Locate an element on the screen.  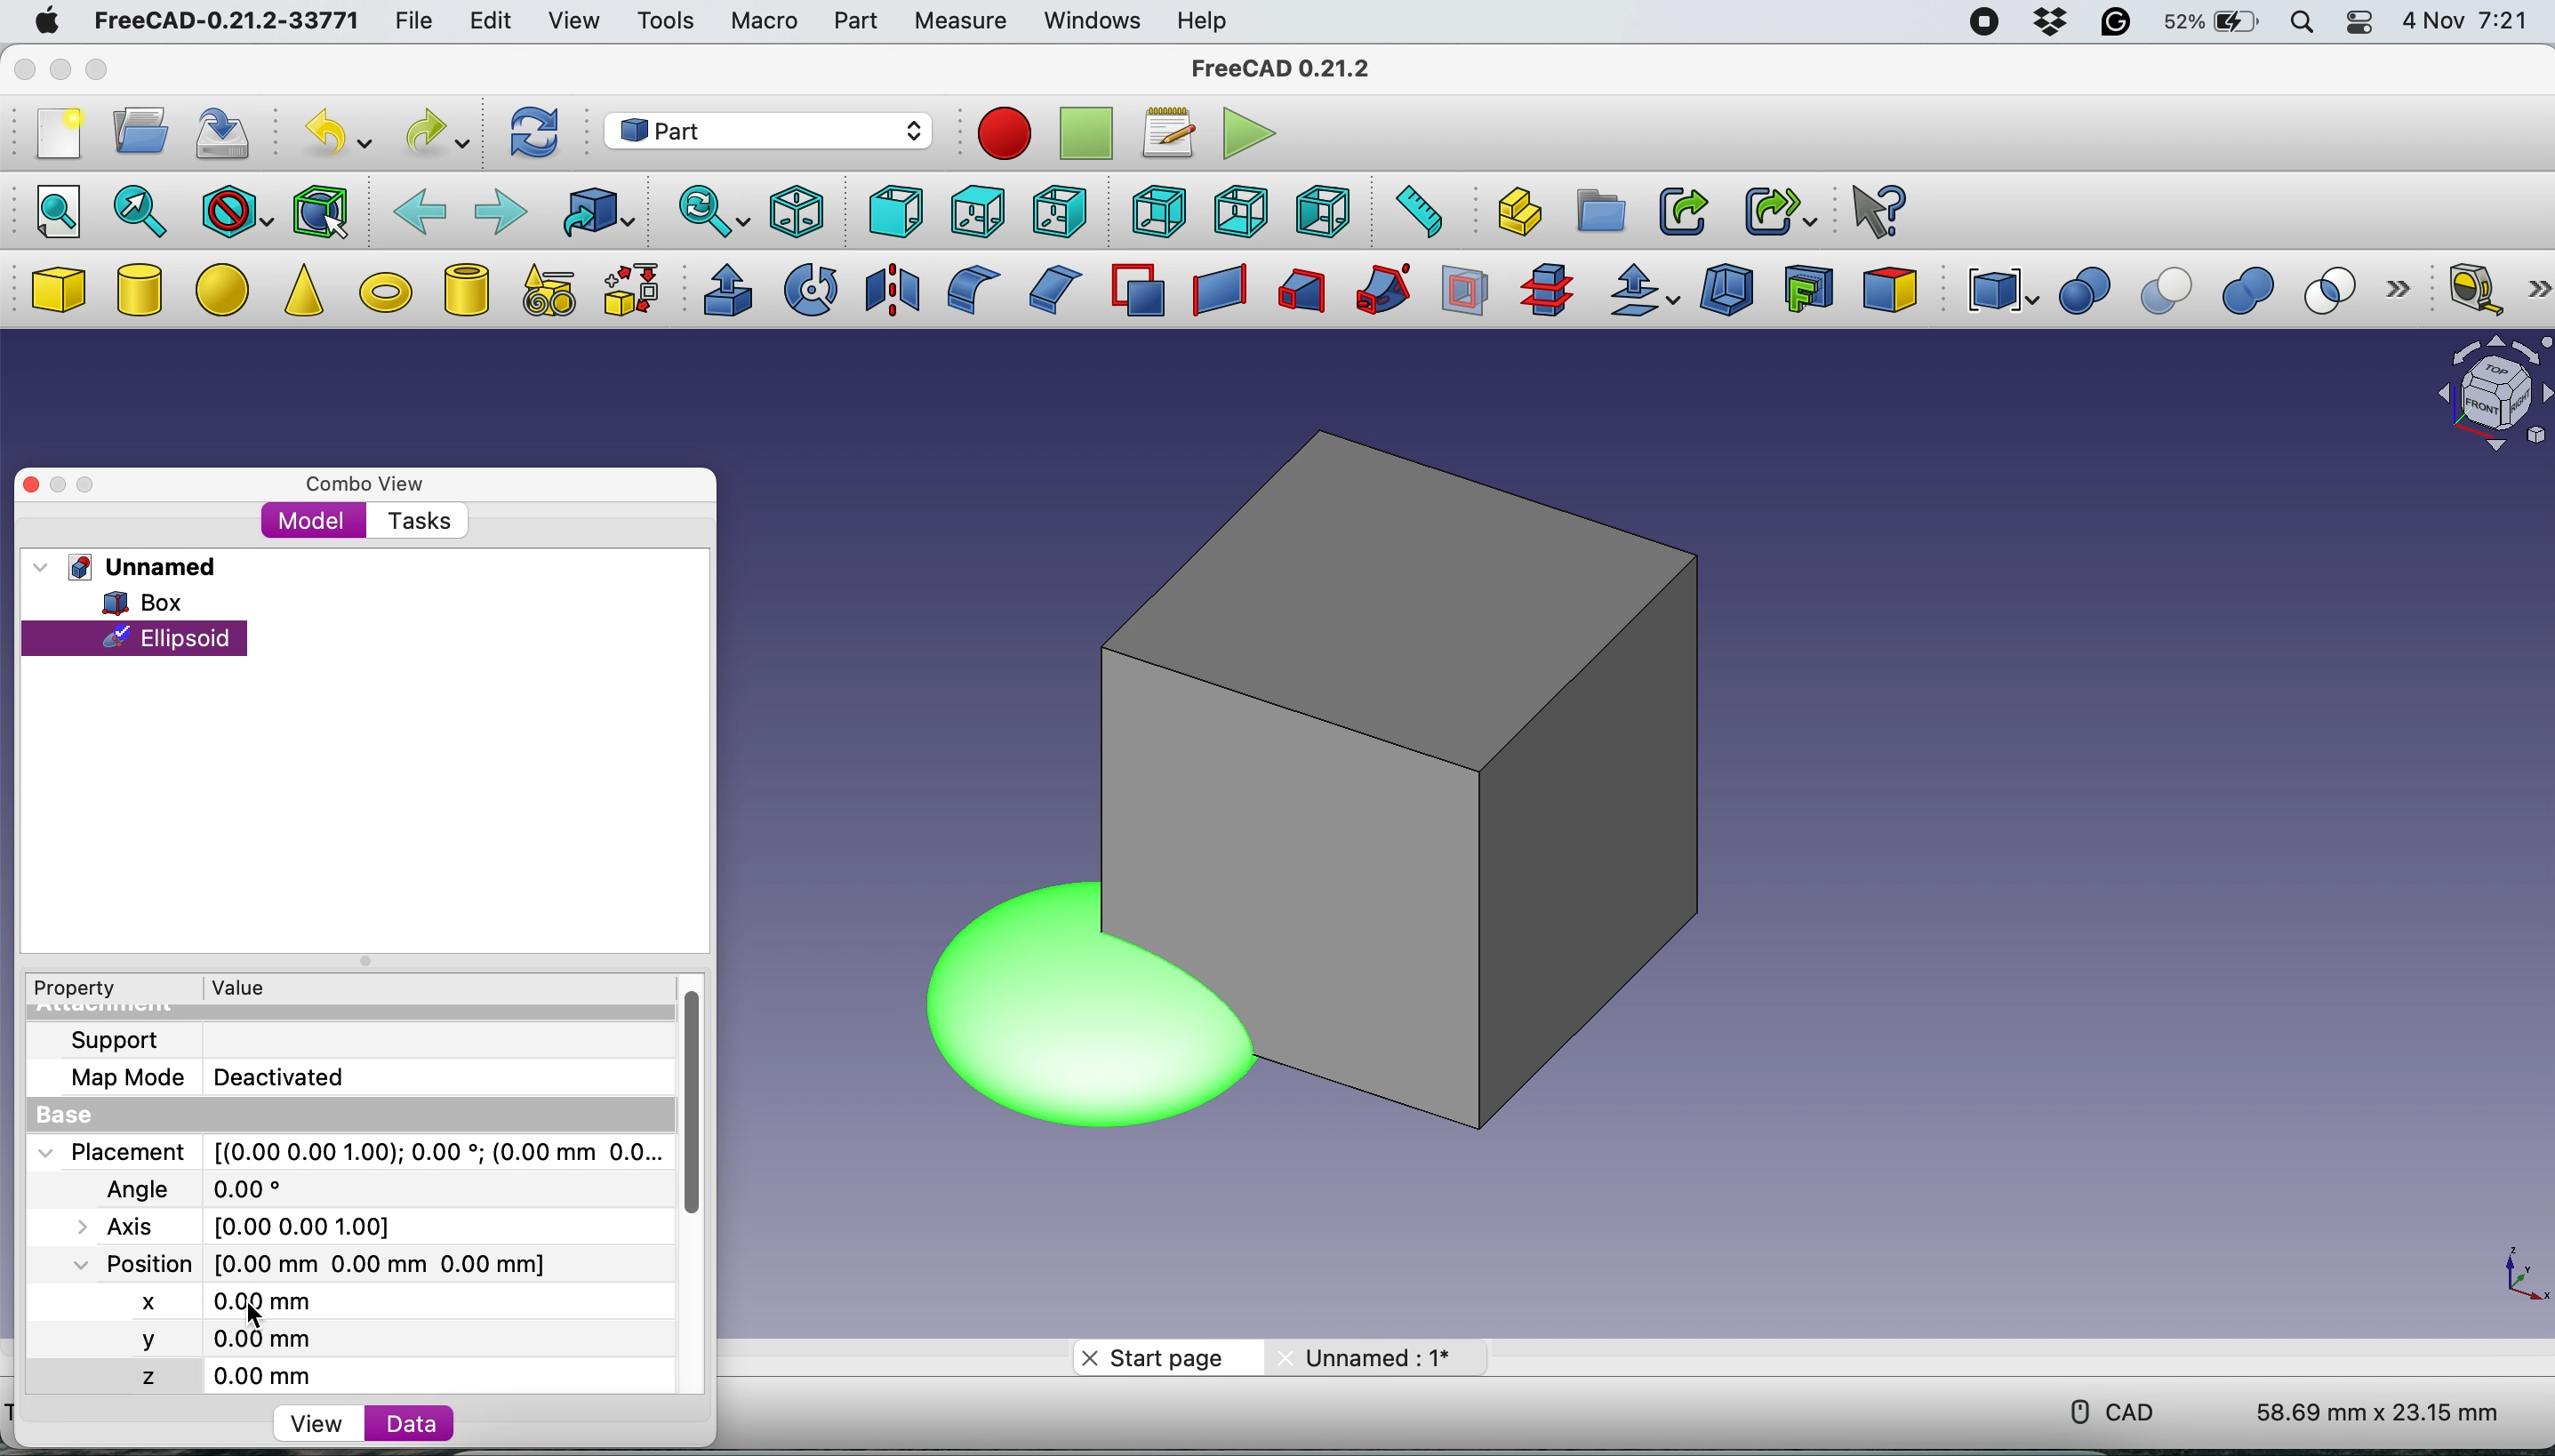
make link is located at coordinates (1682, 210).